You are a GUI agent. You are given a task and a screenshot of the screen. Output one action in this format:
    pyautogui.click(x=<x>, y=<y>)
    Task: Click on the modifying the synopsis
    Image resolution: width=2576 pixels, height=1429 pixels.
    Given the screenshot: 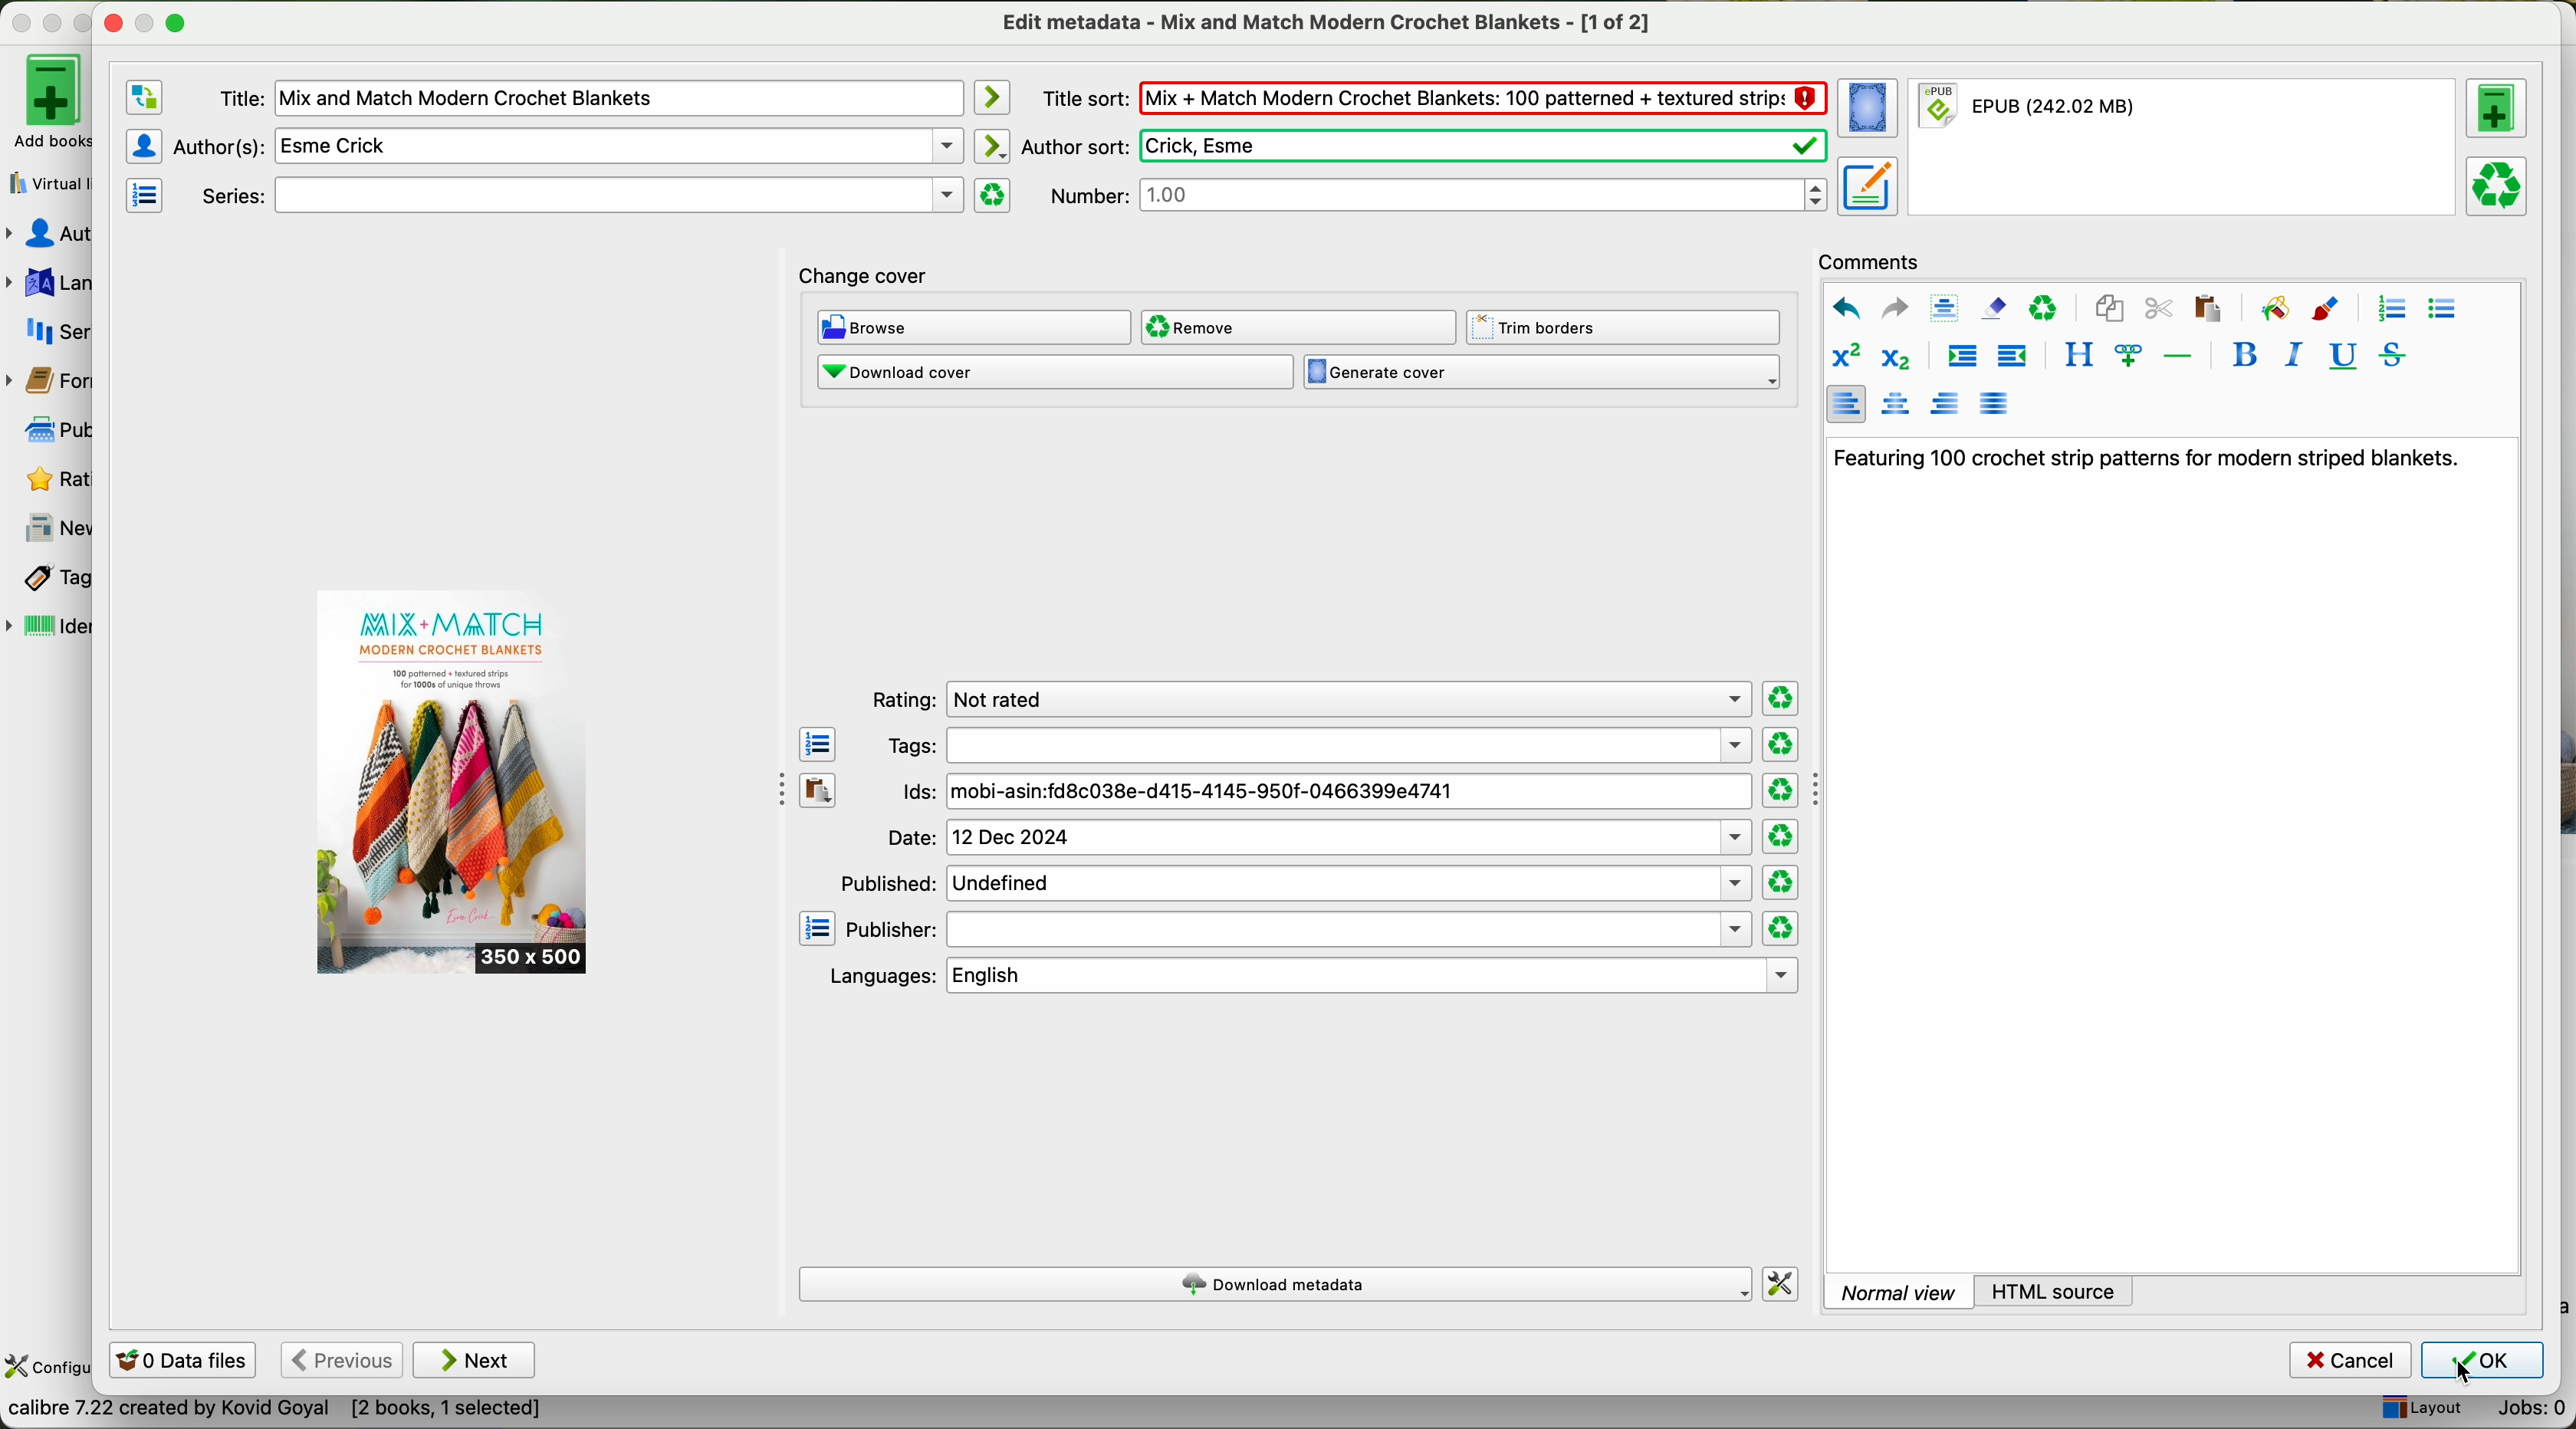 What is the action you would take?
    pyautogui.click(x=2144, y=458)
    